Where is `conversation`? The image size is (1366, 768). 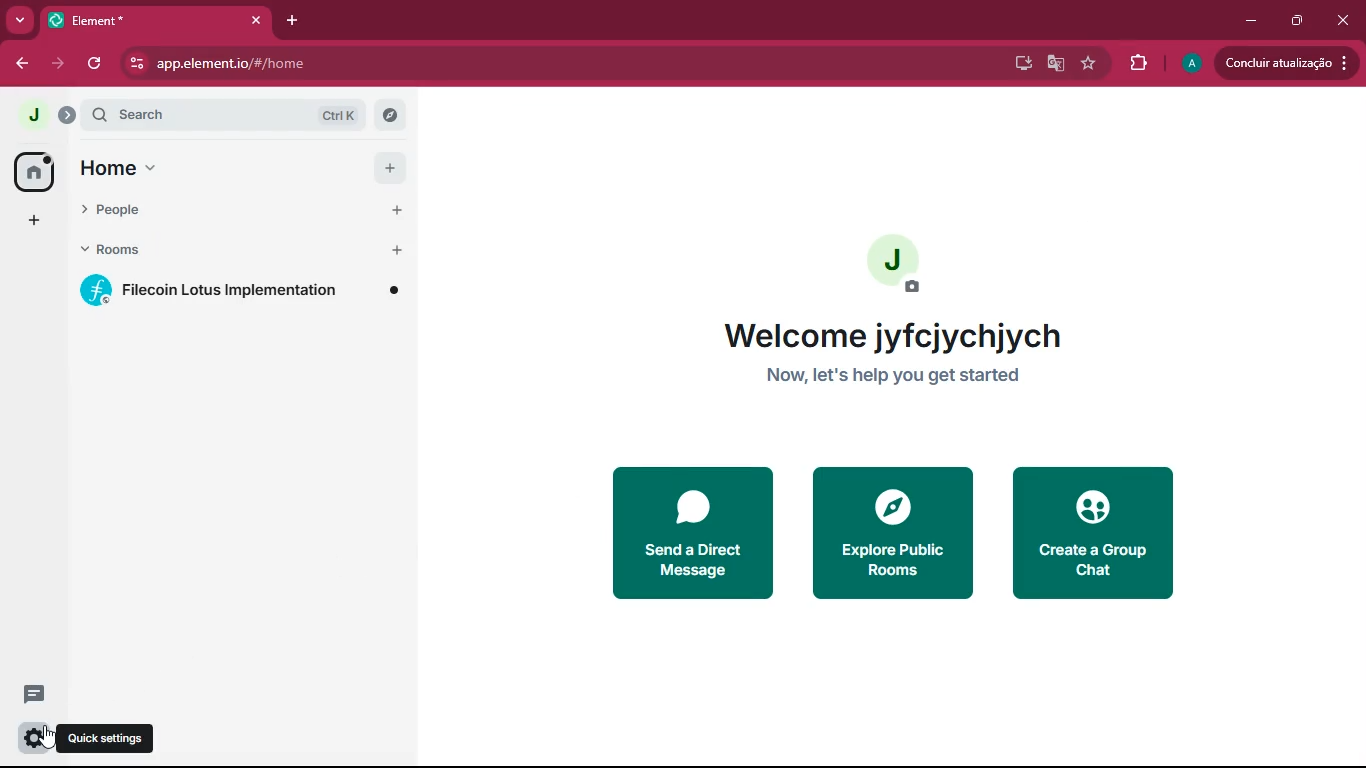
conversation is located at coordinates (33, 697).